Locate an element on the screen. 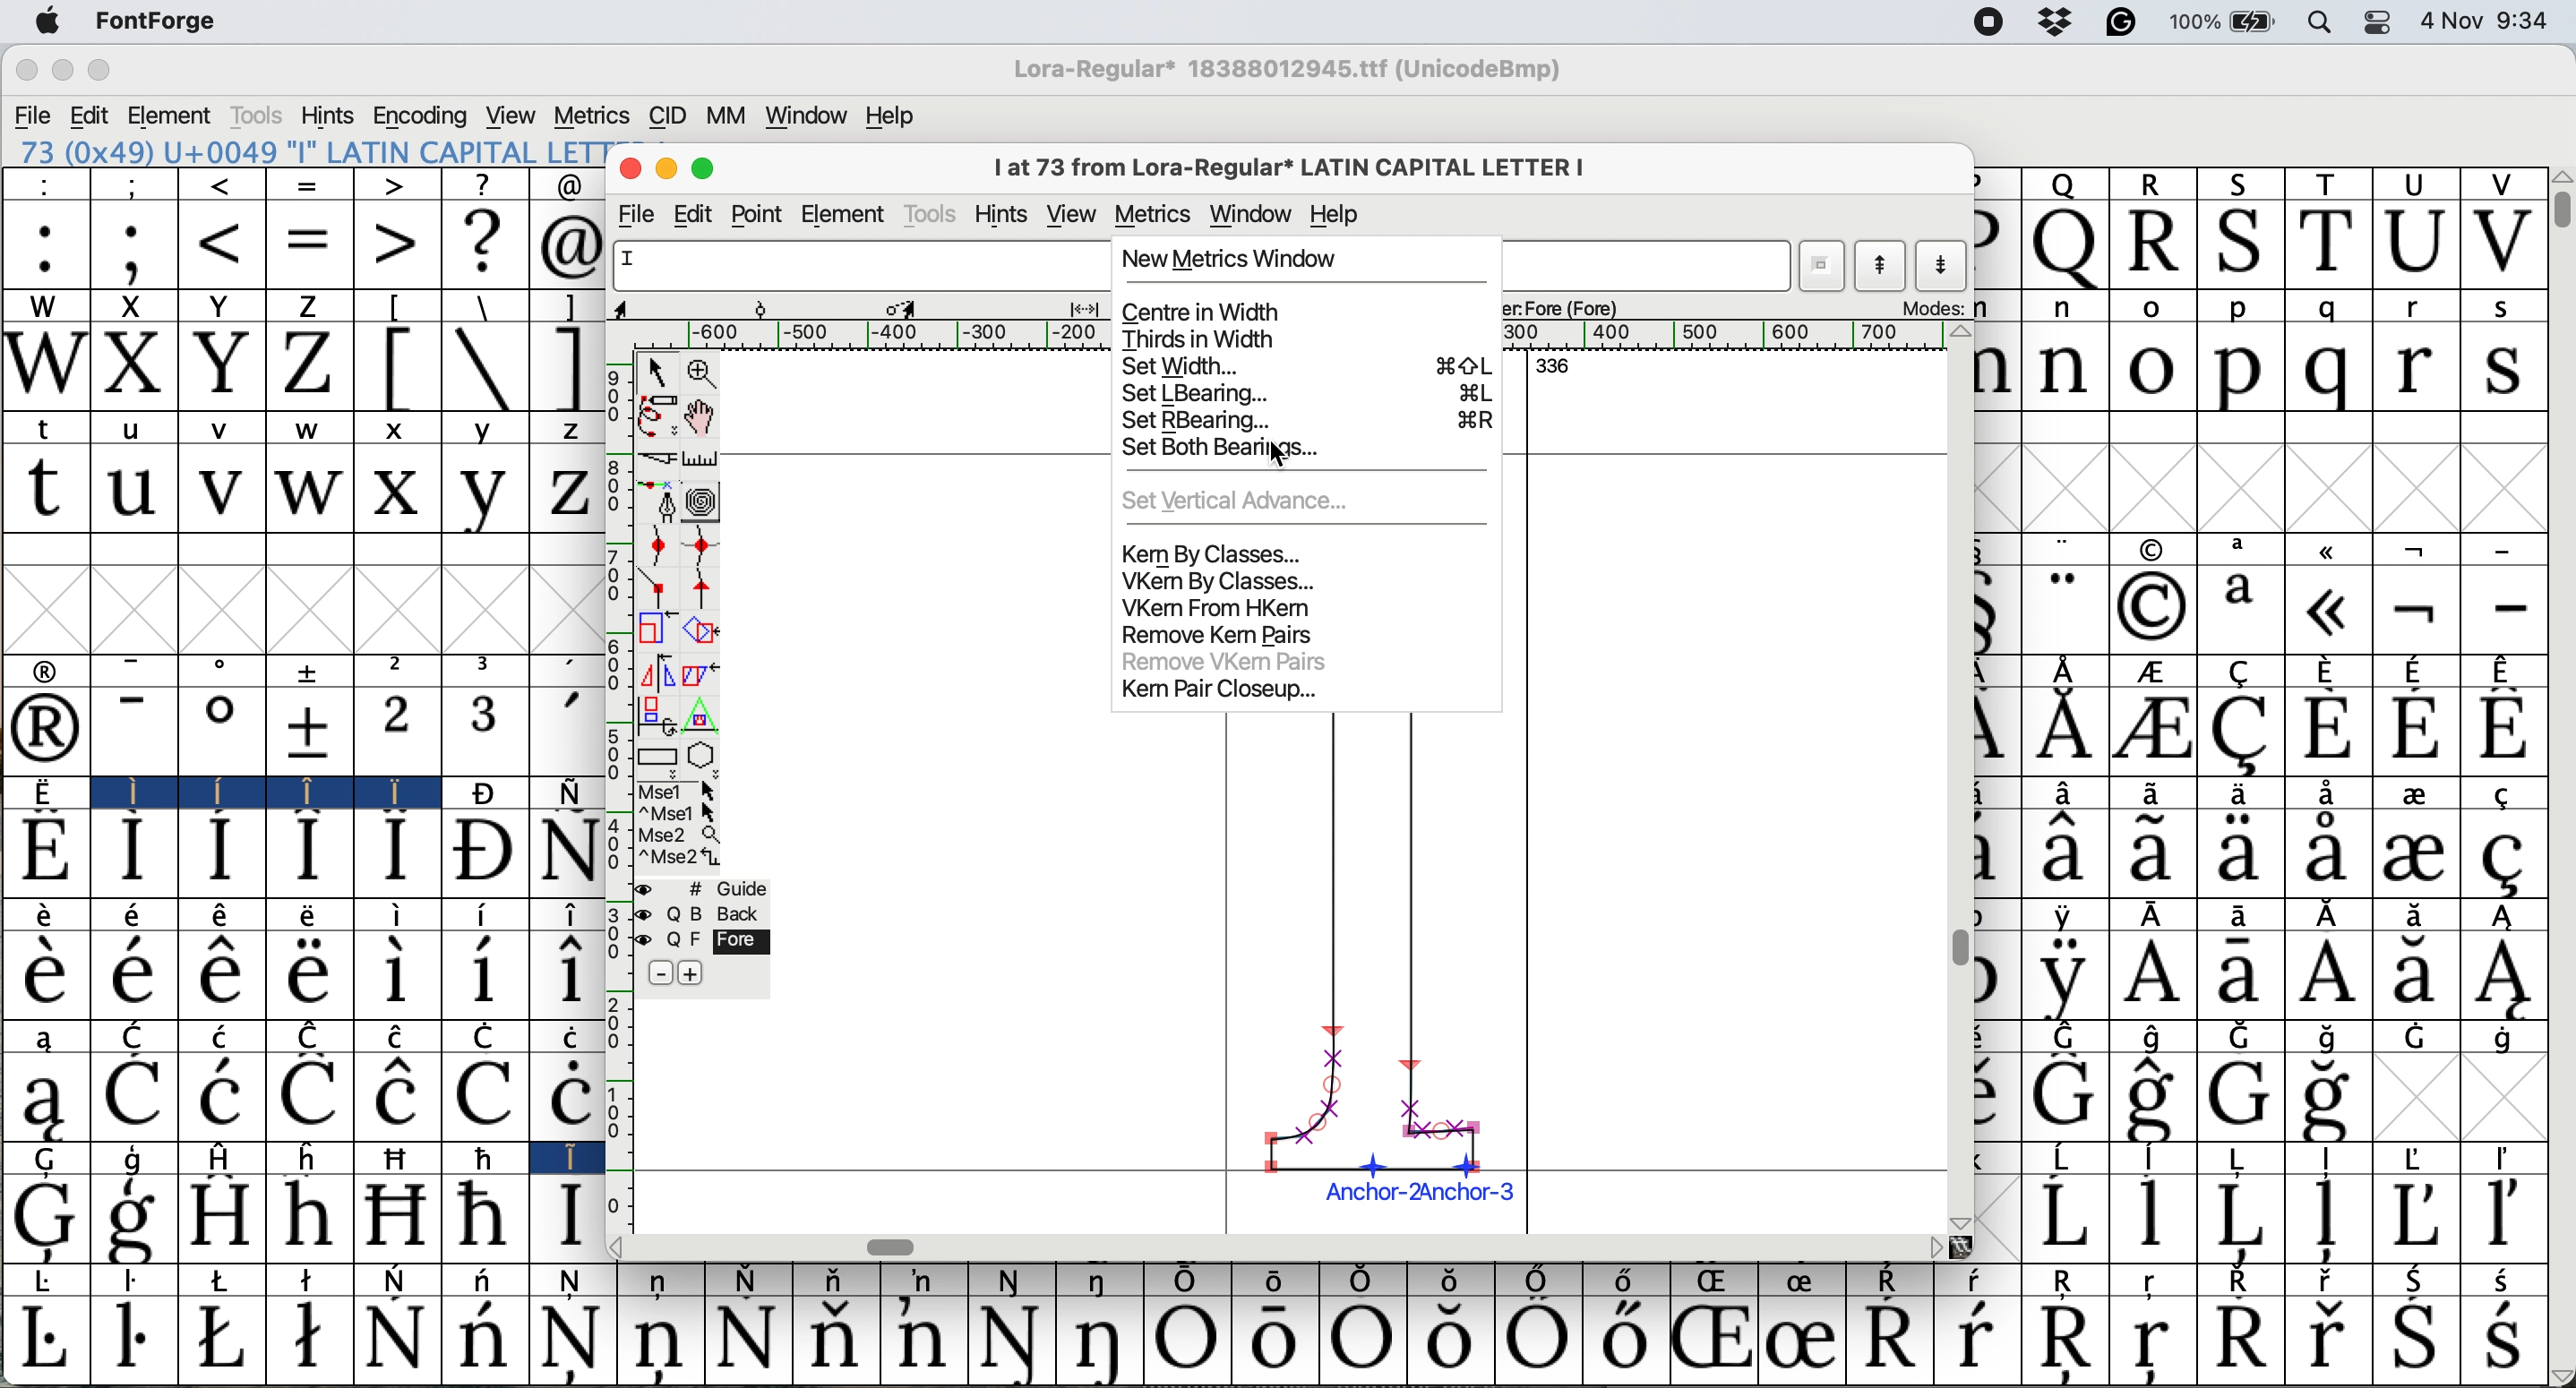 This screenshot has width=2576, height=1388. Symbol is located at coordinates (44, 913).